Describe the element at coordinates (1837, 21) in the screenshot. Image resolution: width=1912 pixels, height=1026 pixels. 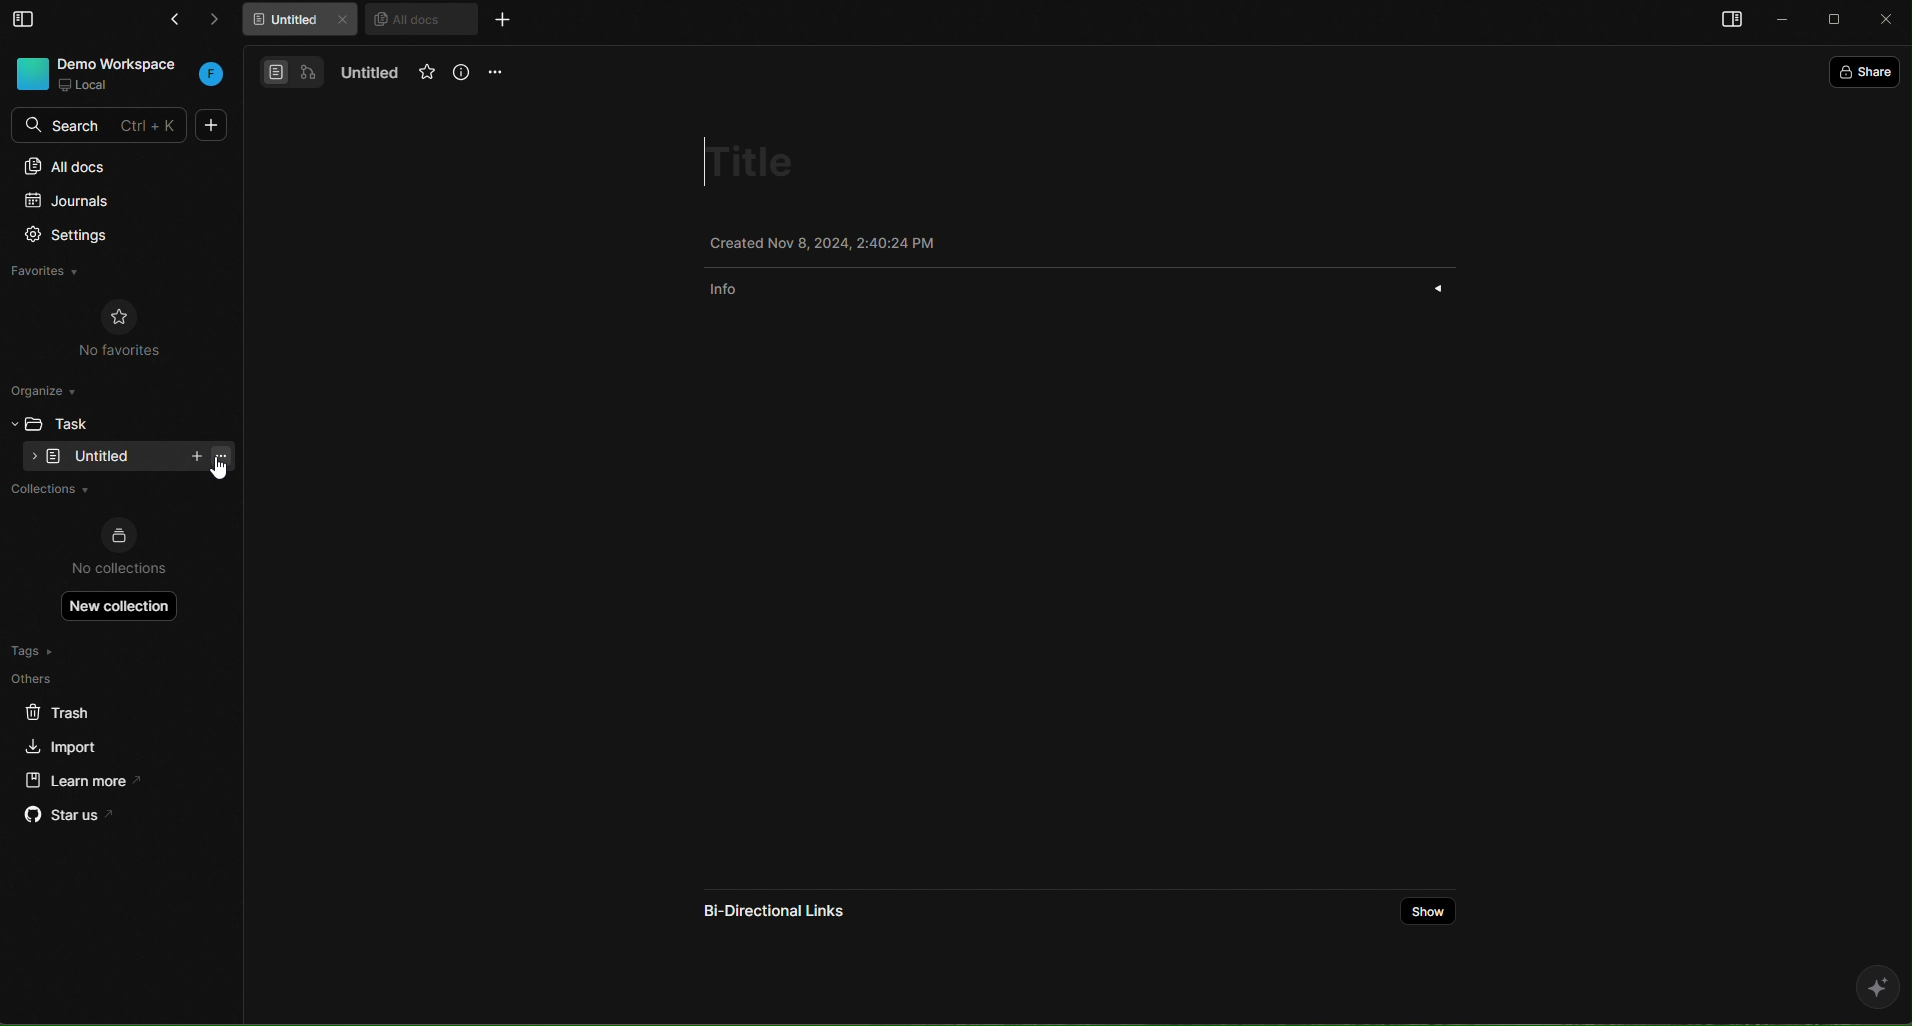
I see `maximize` at that location.